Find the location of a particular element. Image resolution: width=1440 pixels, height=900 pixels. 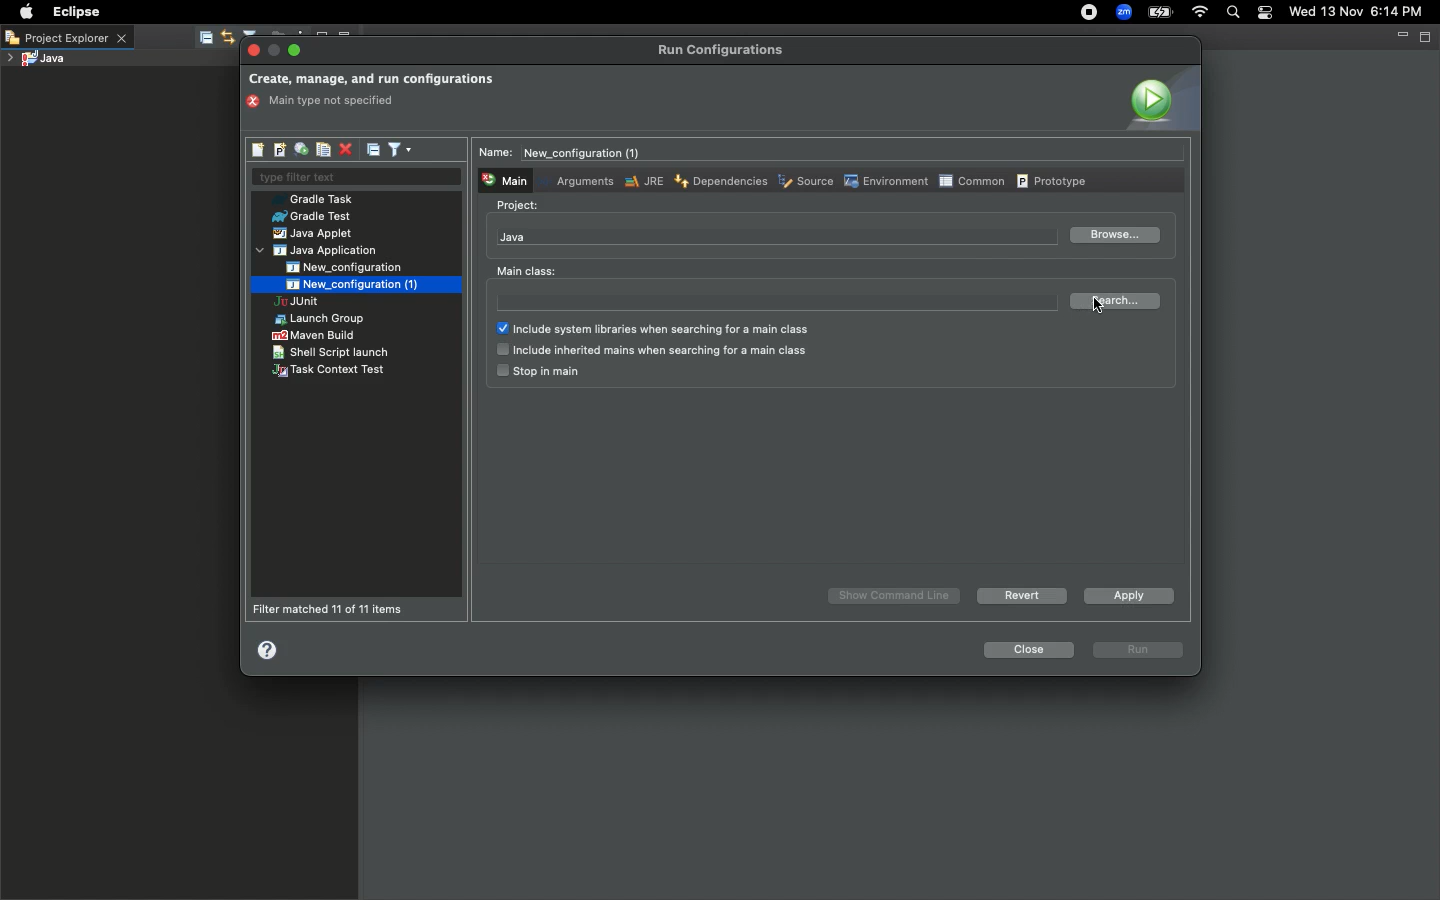

Main is located at coordinates (503, 179).